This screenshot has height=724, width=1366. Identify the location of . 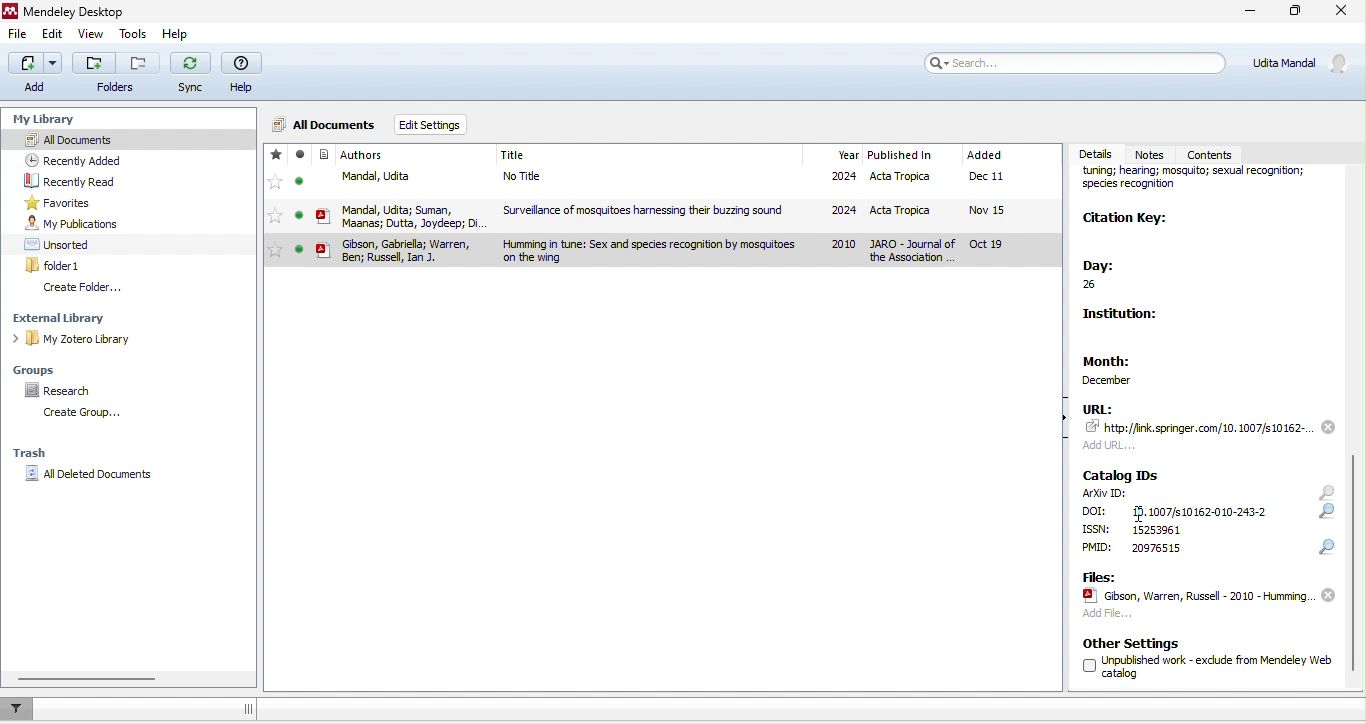
(116, 72).